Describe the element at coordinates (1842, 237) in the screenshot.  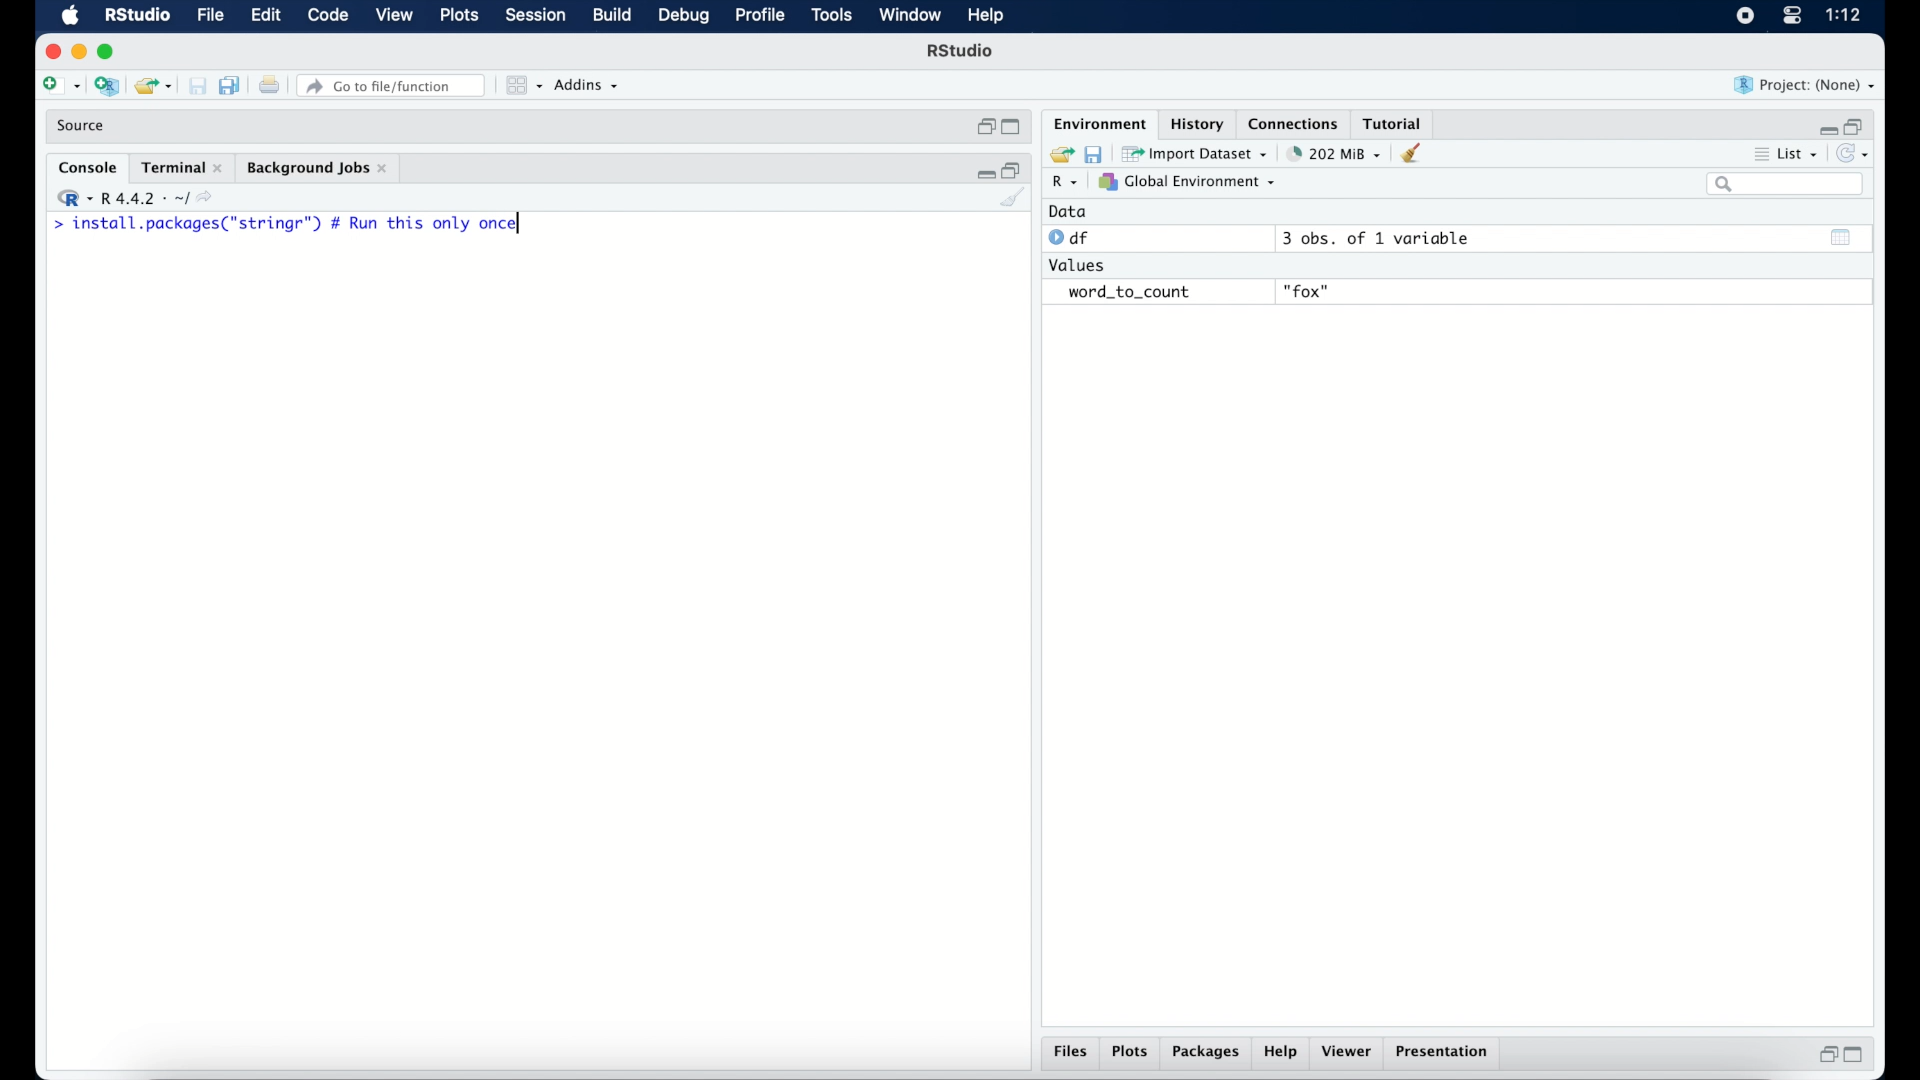
I see `show output window` at that location.